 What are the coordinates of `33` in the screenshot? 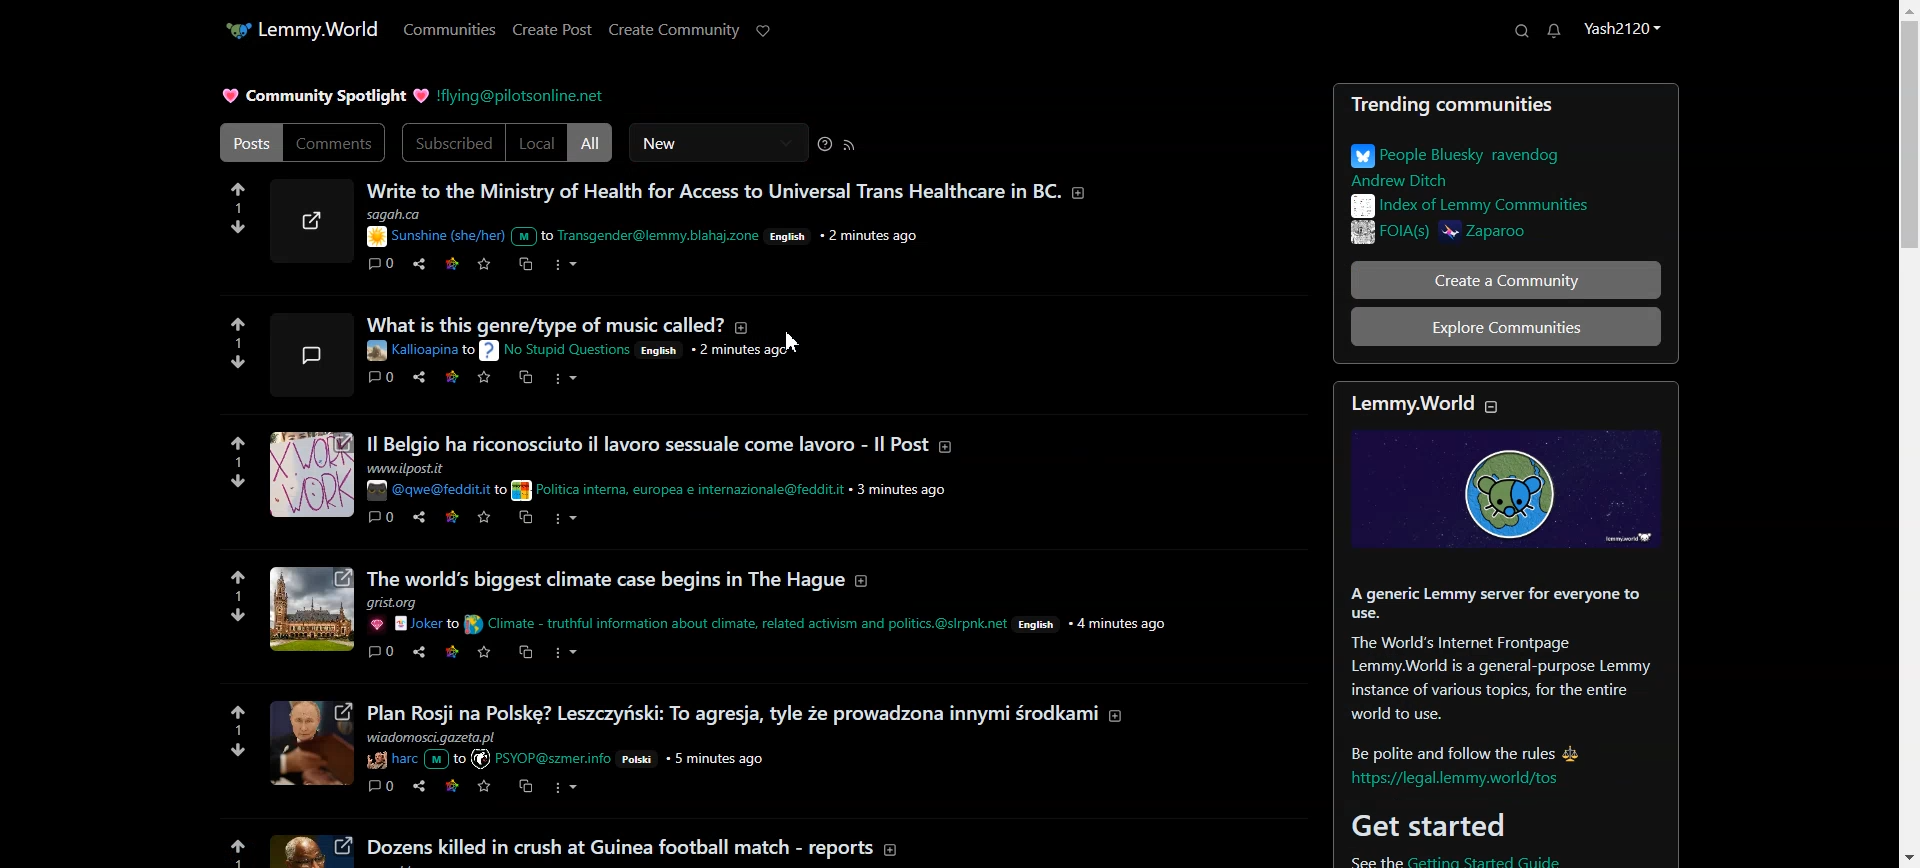 It's located at (243, 461).